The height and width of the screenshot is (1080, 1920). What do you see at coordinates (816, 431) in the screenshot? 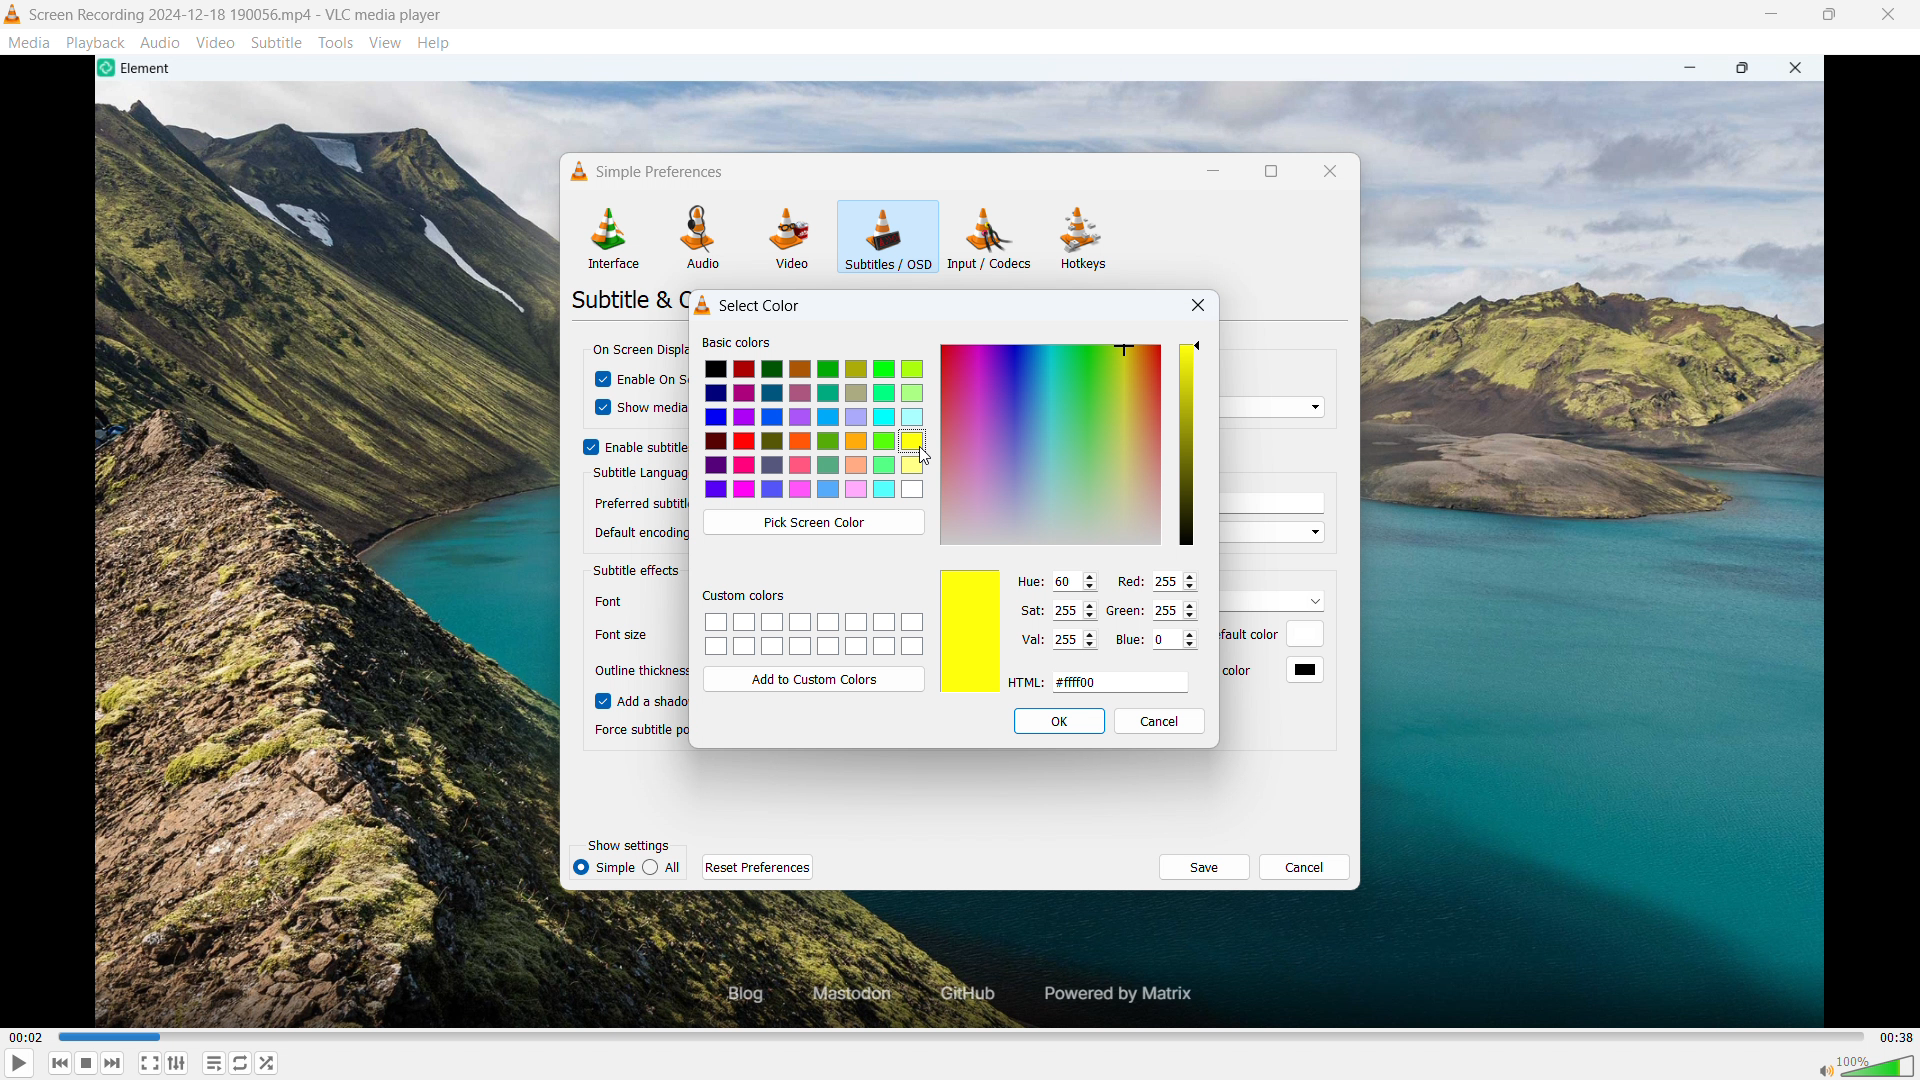
I see `Colours to select from ` at bounding box center [816, 431].